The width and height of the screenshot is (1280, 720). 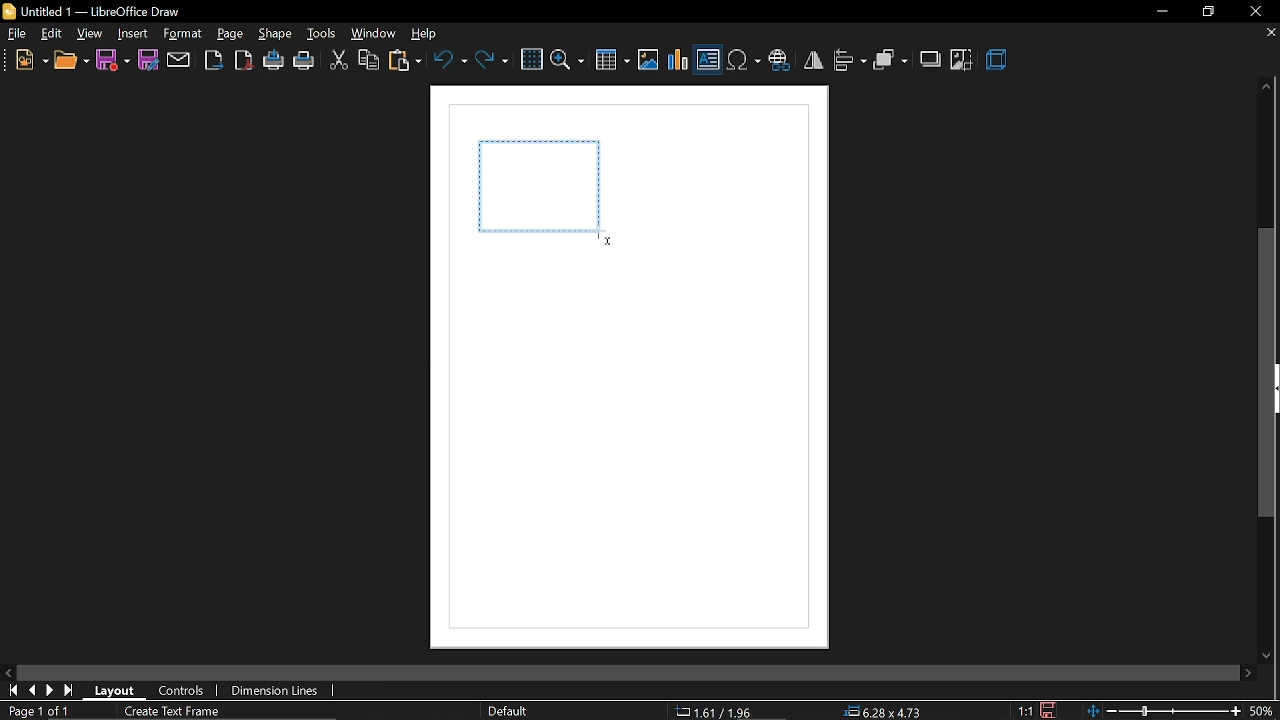 I want to click on crop, so click(x=962, y=60).